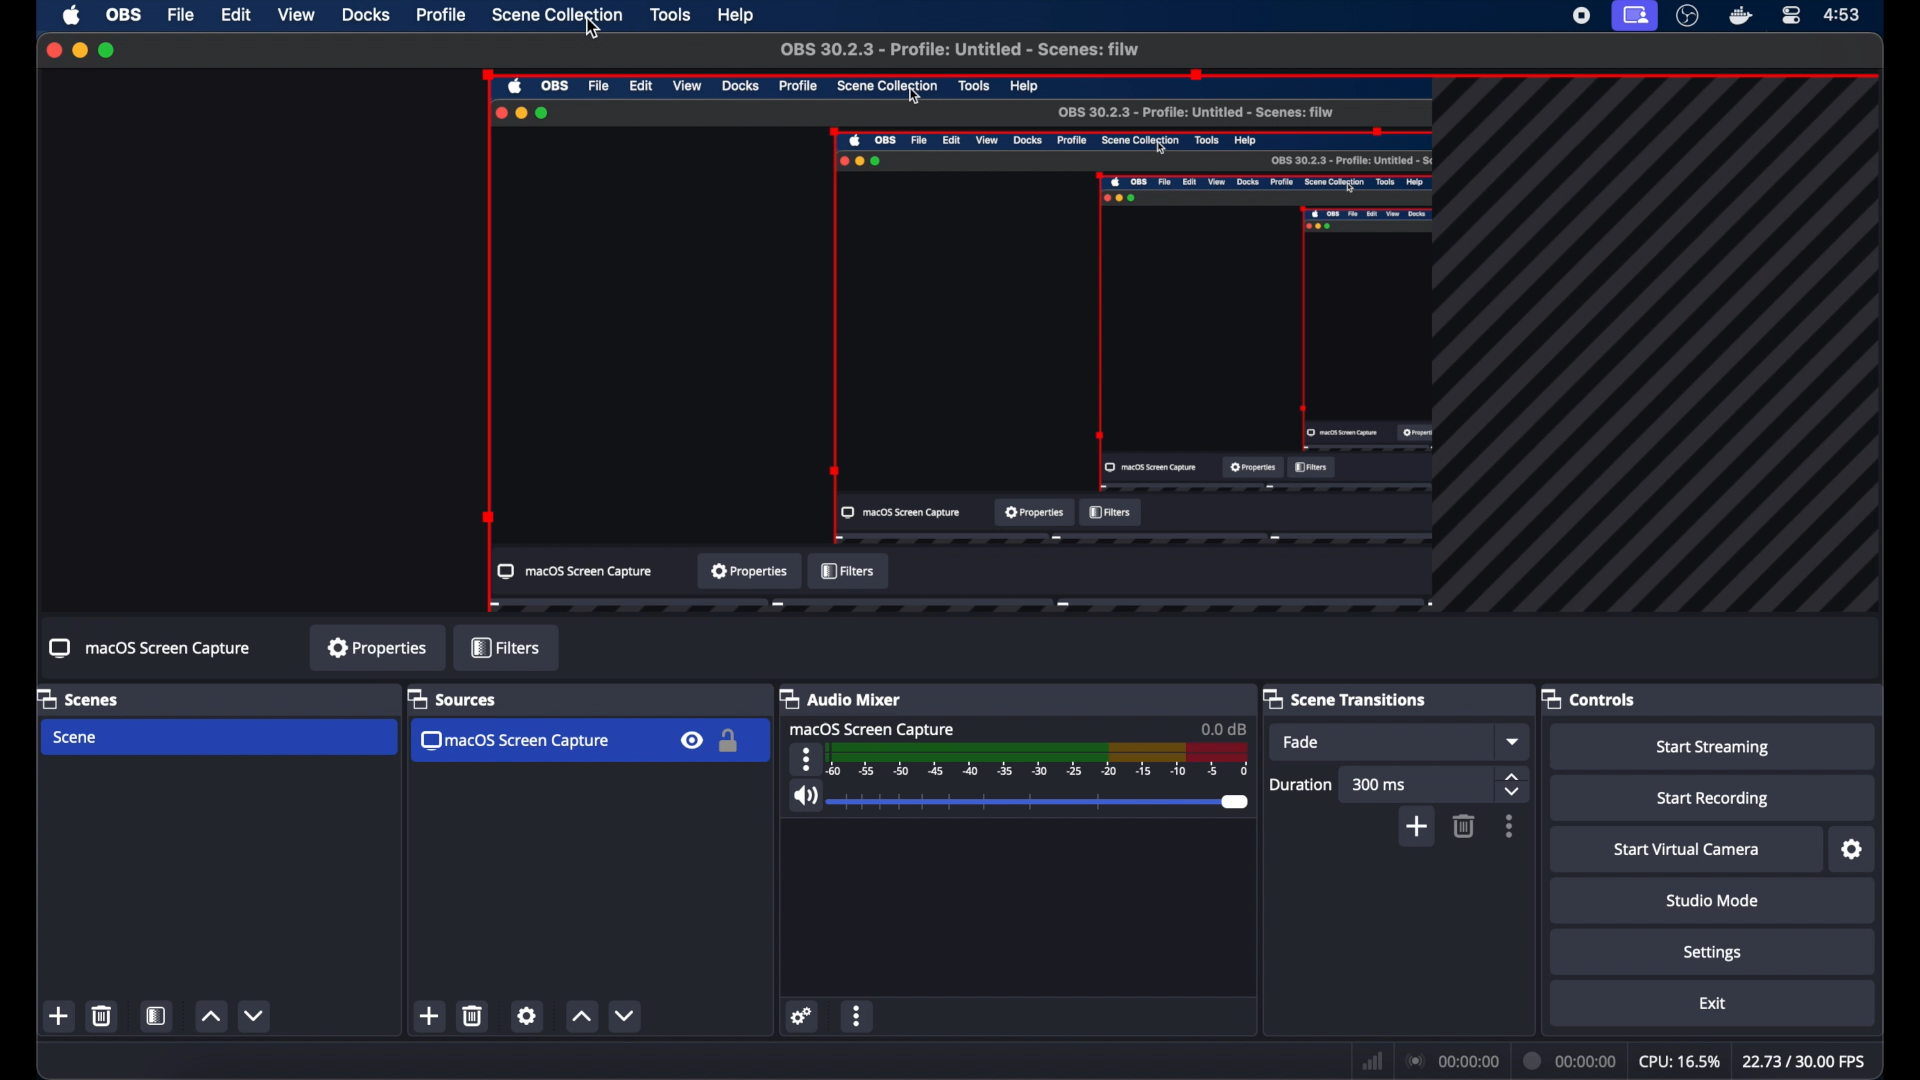 The image size is (1920, 1080). Describe the element at coordinates (803, 760) in the screenshot. I see `more options` at that location.